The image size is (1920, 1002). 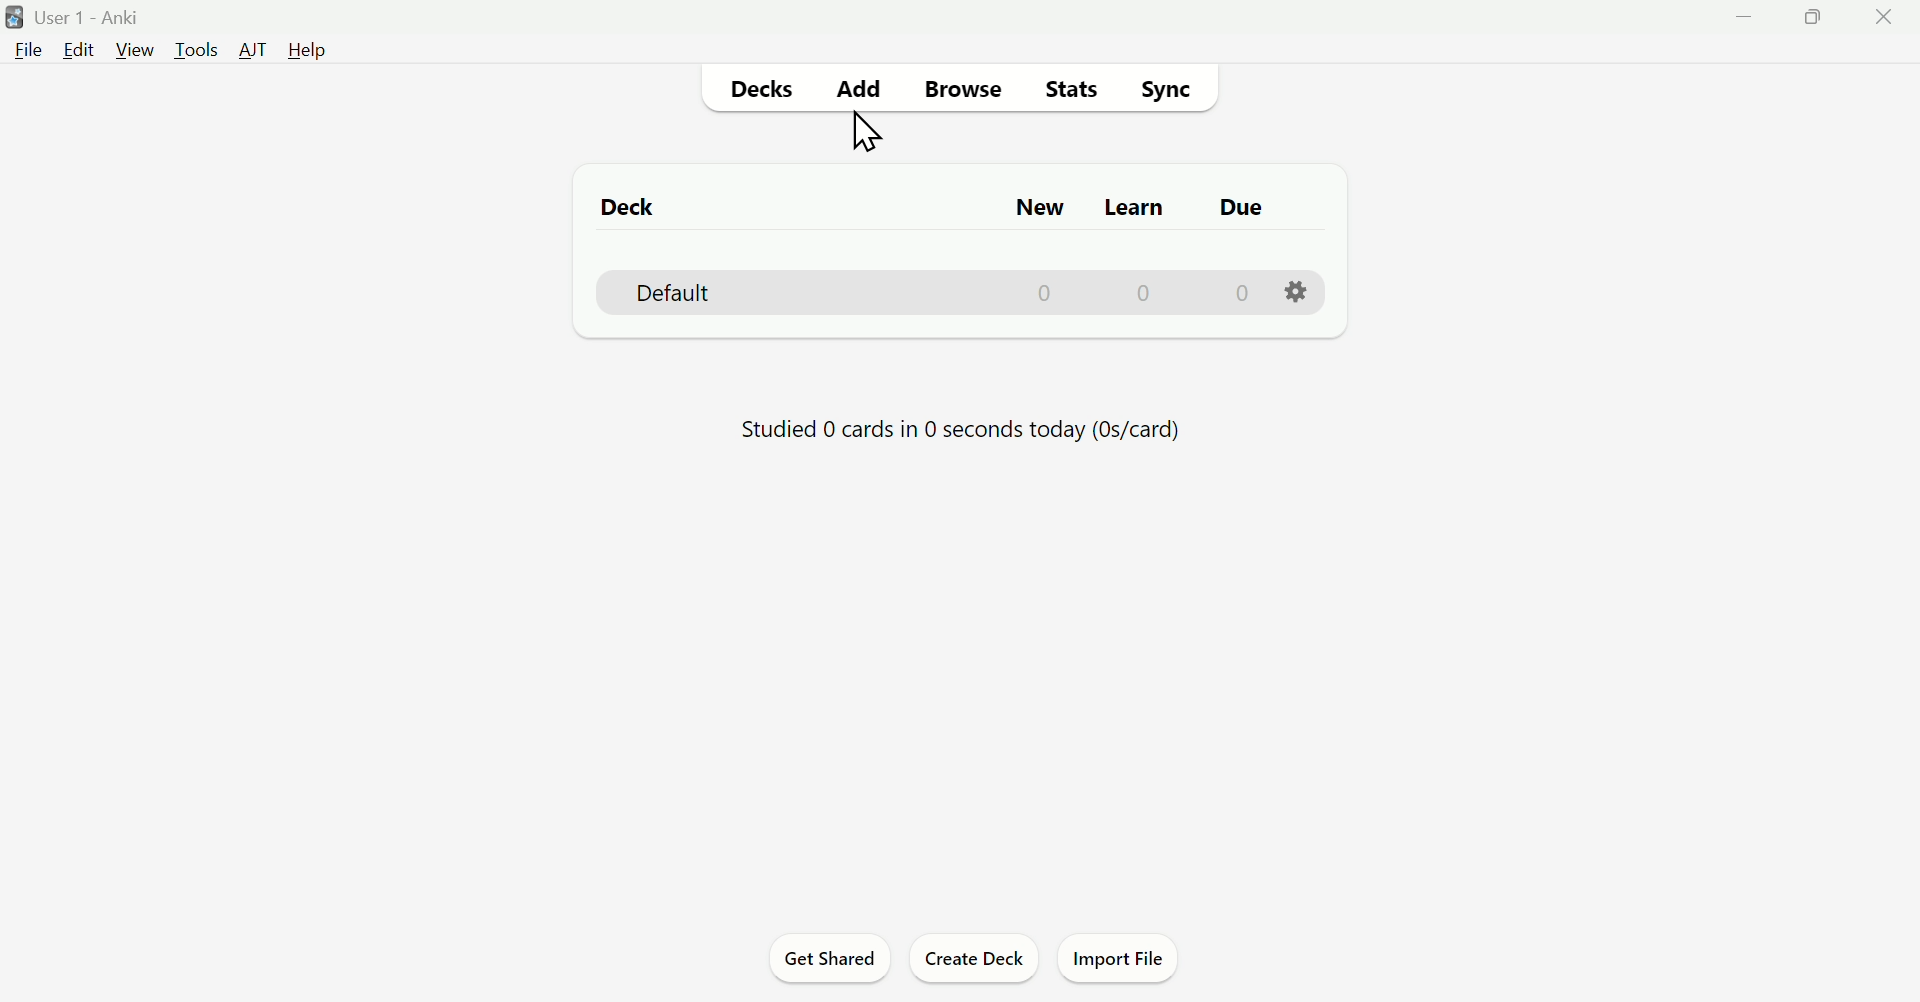 What do you see at coordinates (1034, 208) in the screenshot?
I see `New` at bounding box center [1034, 208].